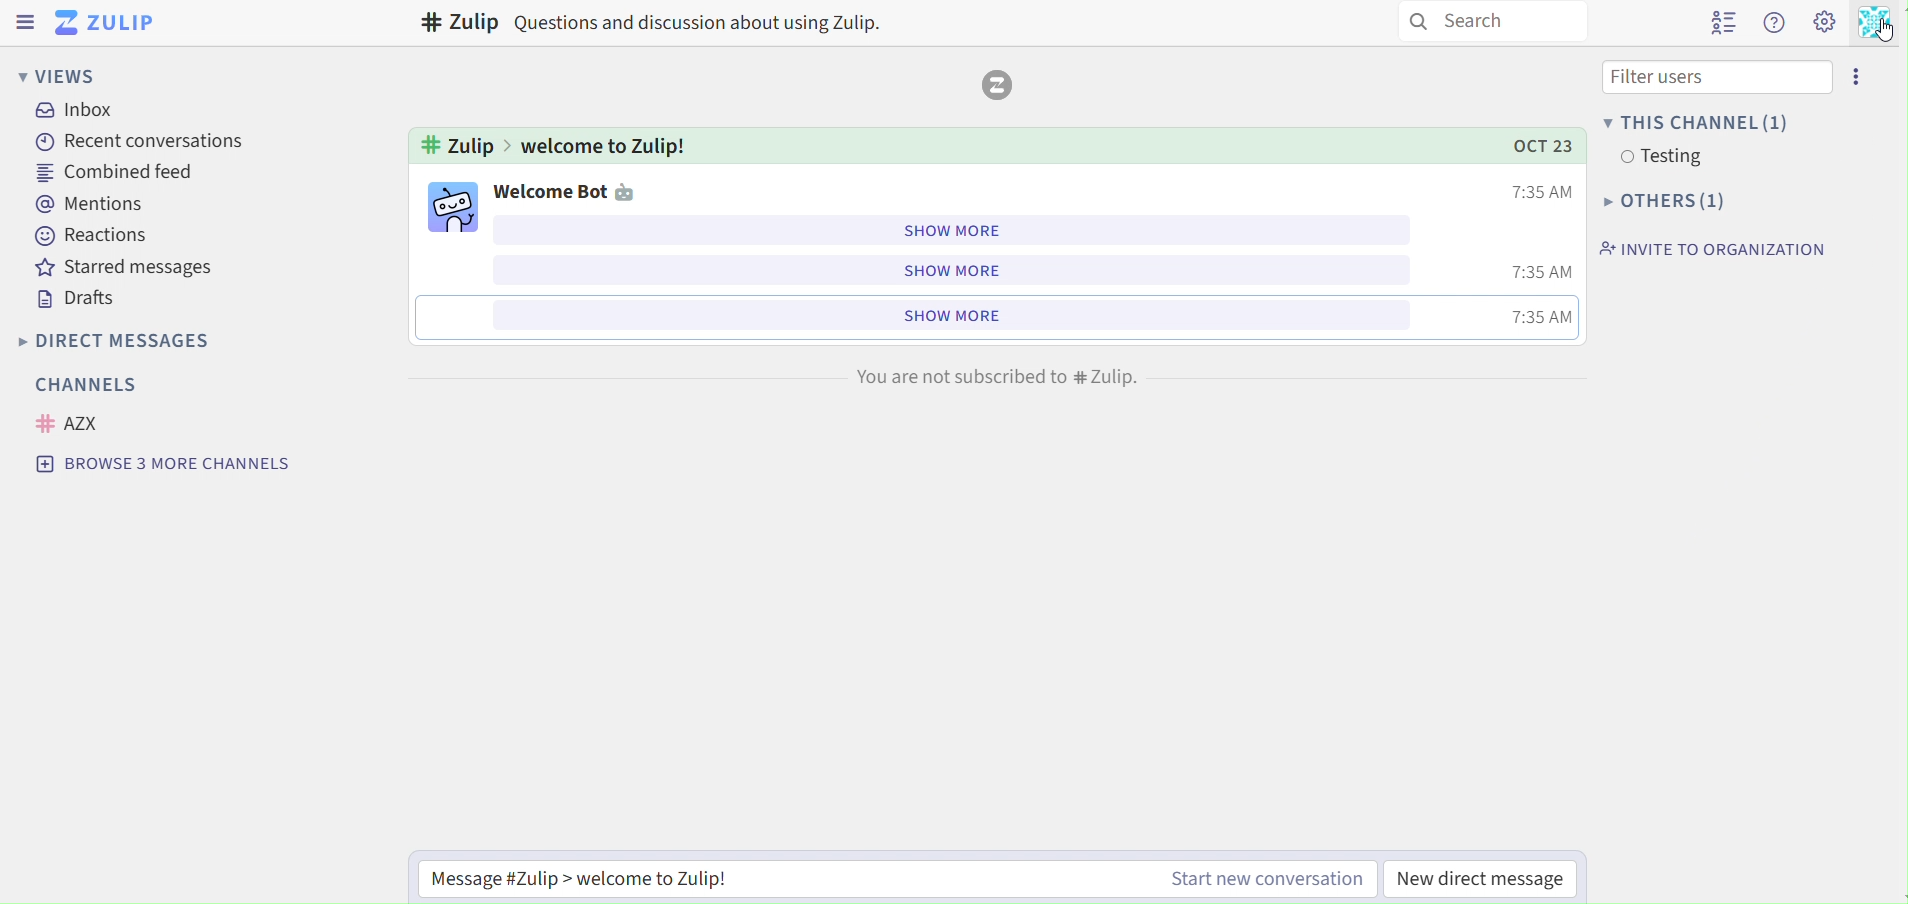 The image size is (1908, 904). Describe the element at coordinates (992, 378) in the screenshot. I see `You are not Subscribed to #Zulip` at that location.